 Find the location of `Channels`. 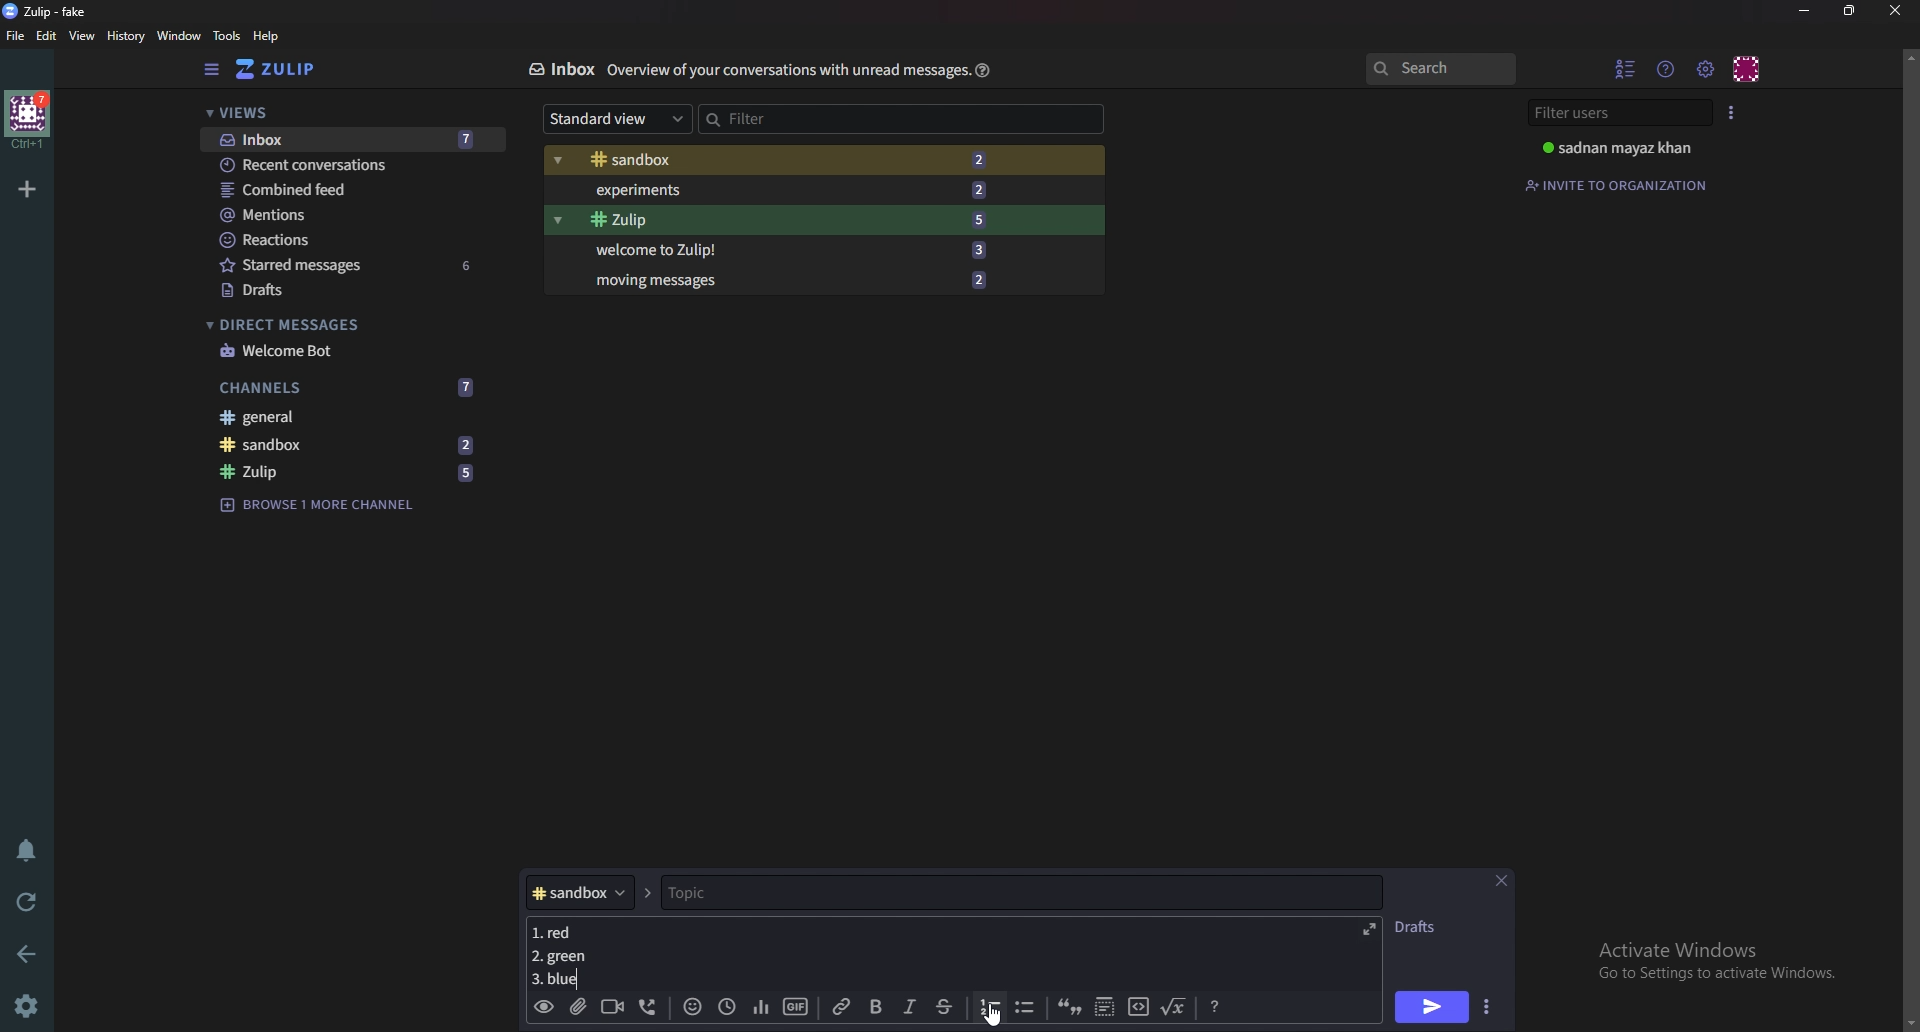

Channels is located at coordinates (351, 385).